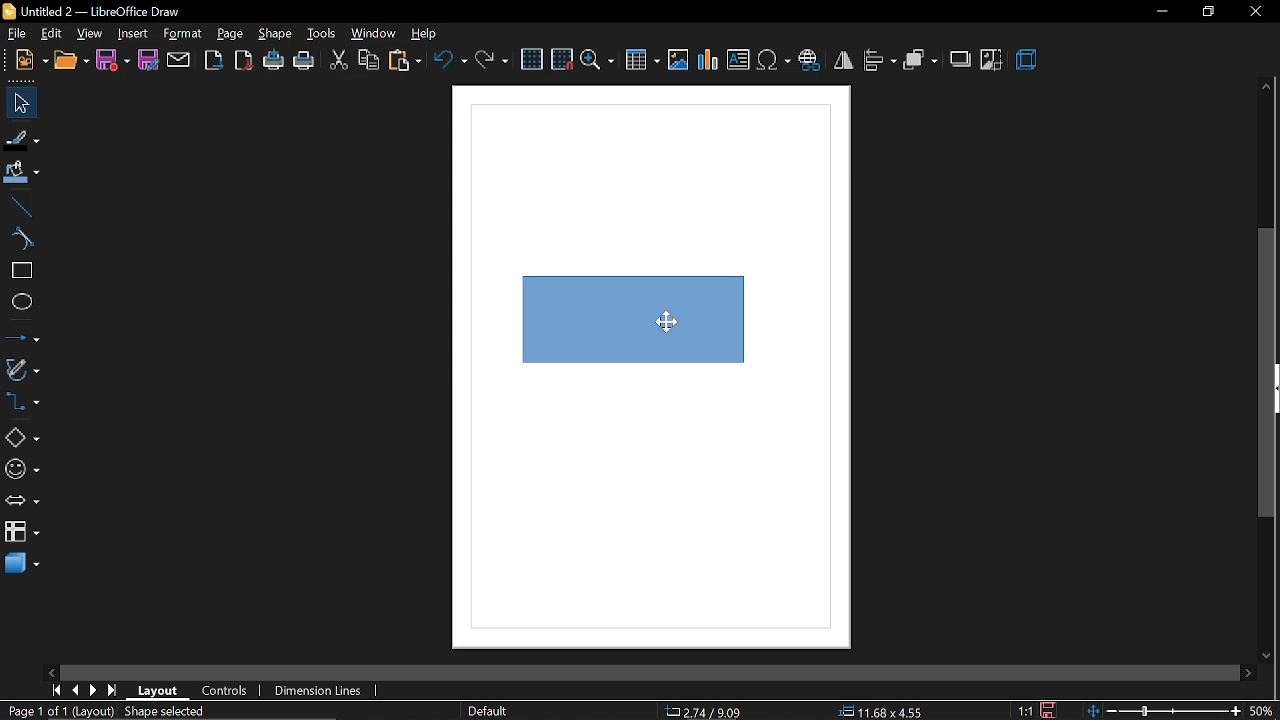  Describe the element at coordinates (707, 713) in the screenshot. I see `2.79/9.09` at that location.